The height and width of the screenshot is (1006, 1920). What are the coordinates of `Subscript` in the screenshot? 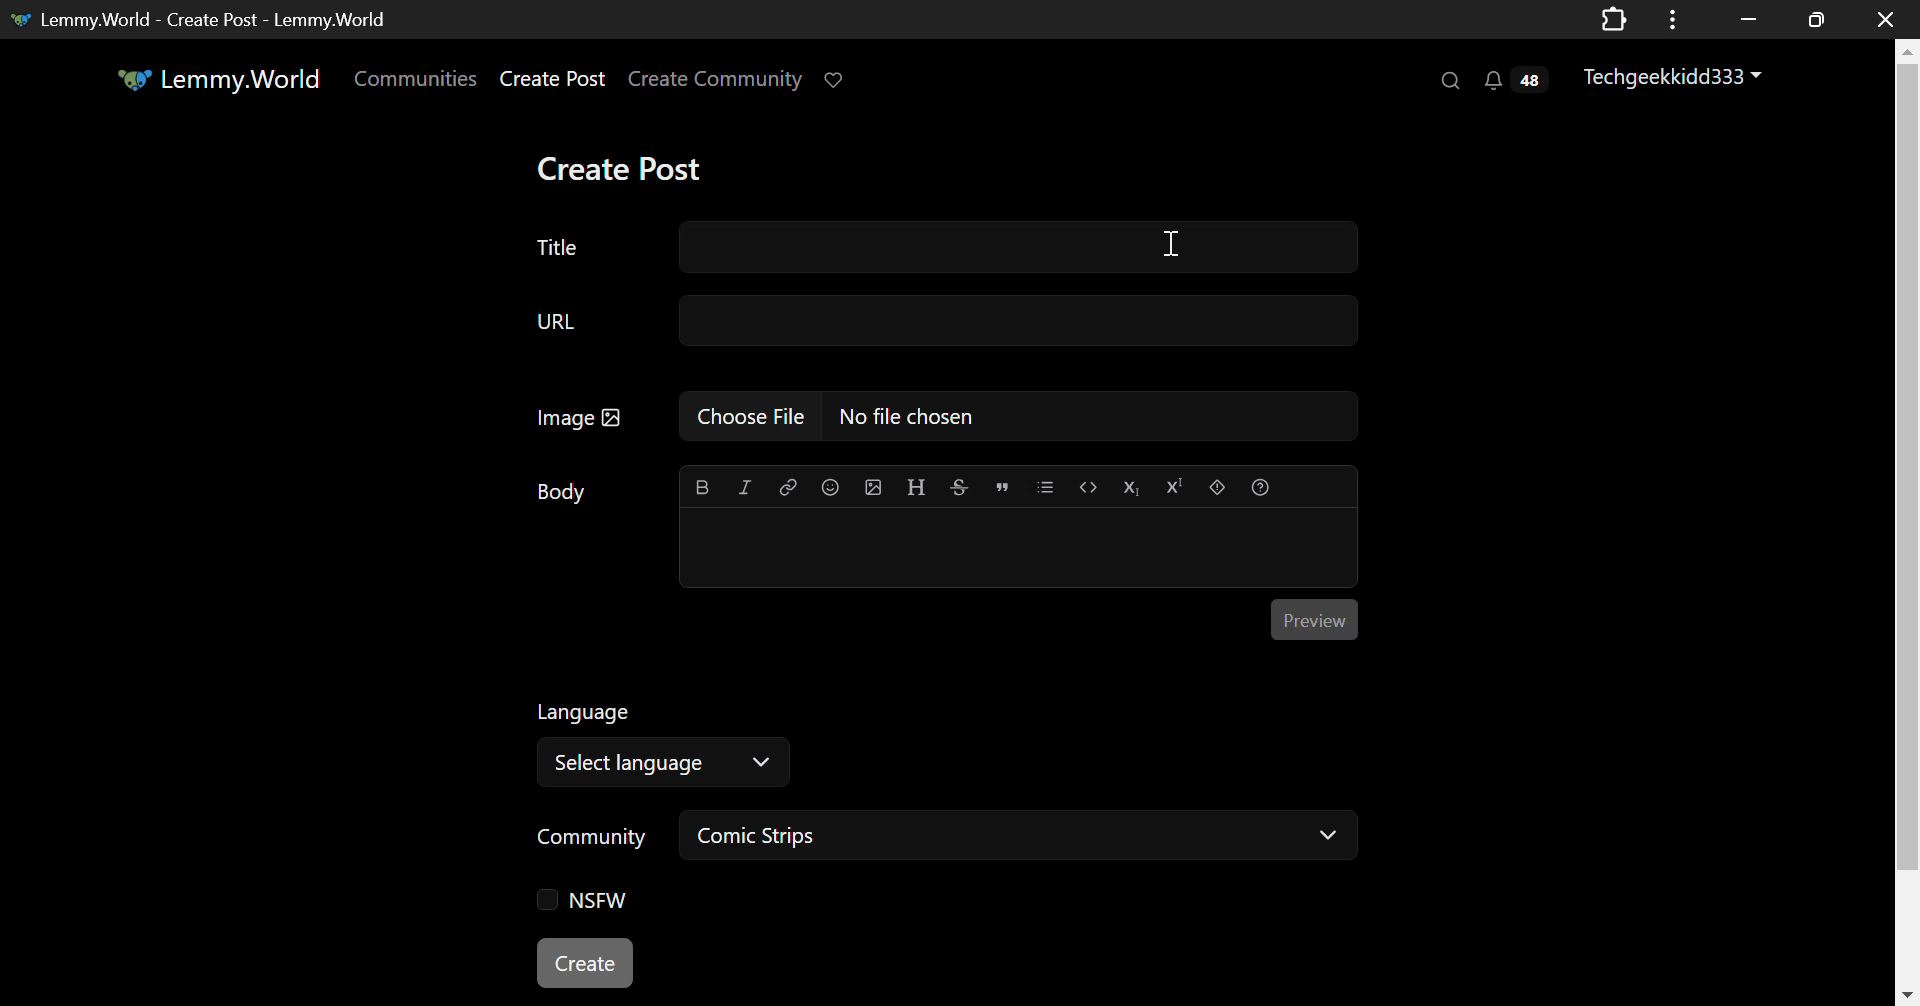 It's located at (1132, 486).